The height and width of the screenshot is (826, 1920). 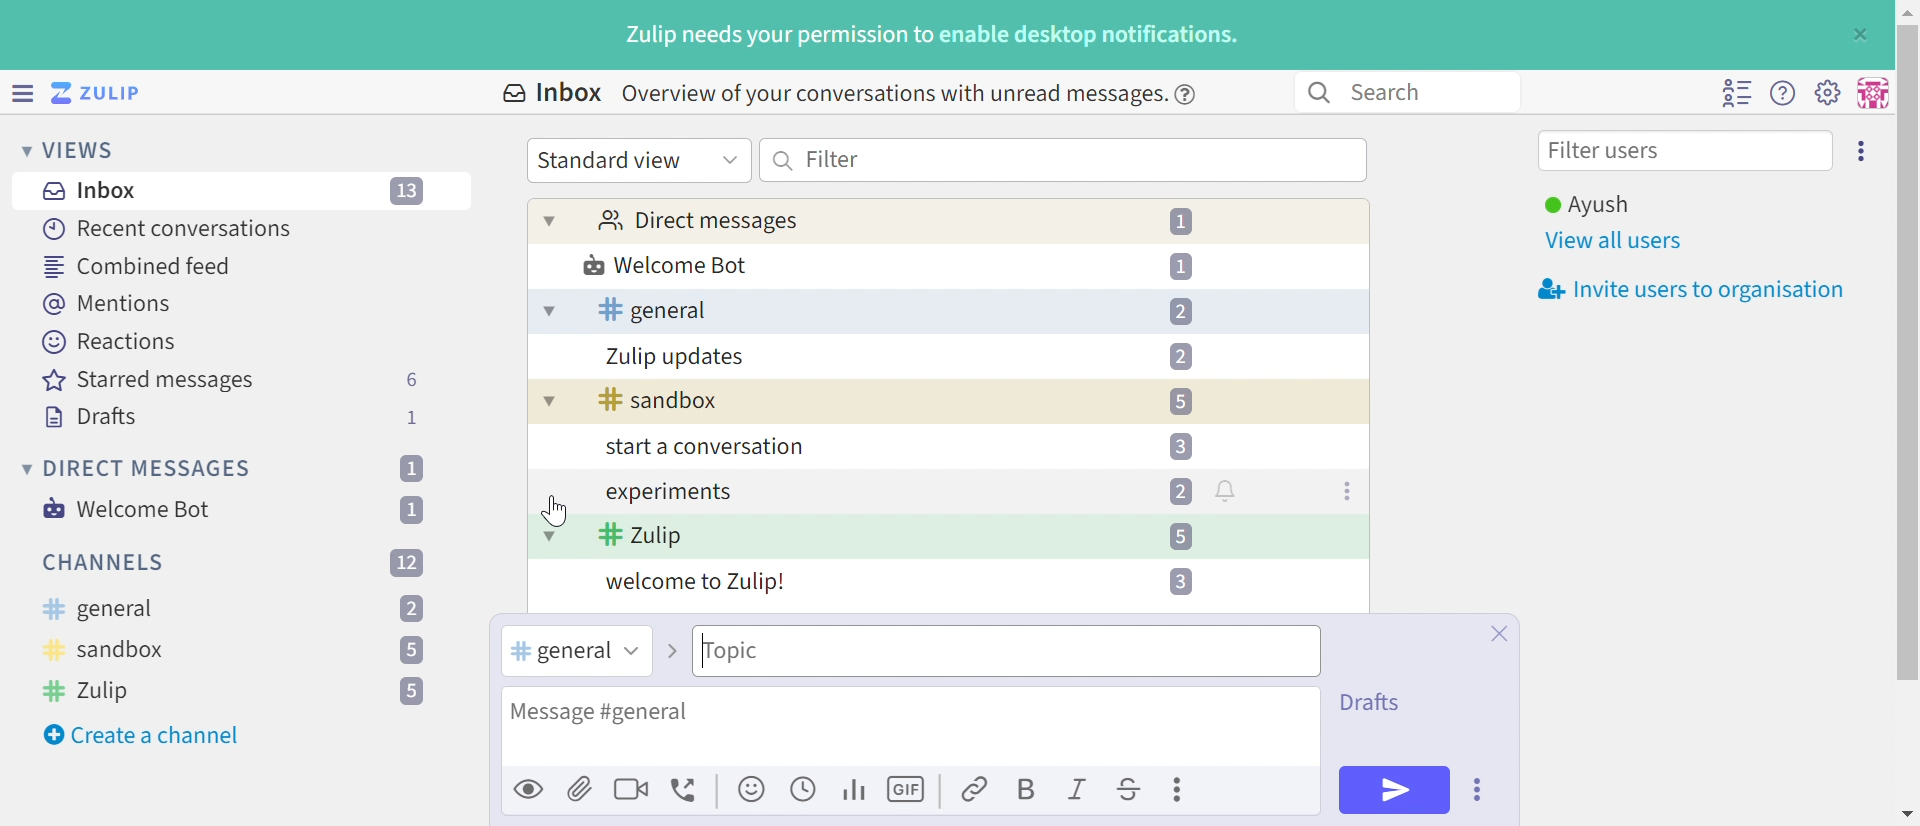 What do you see at coordinates (550, 93) in the screenshot?
I see `Inbox` at bounding box center [550, 93].